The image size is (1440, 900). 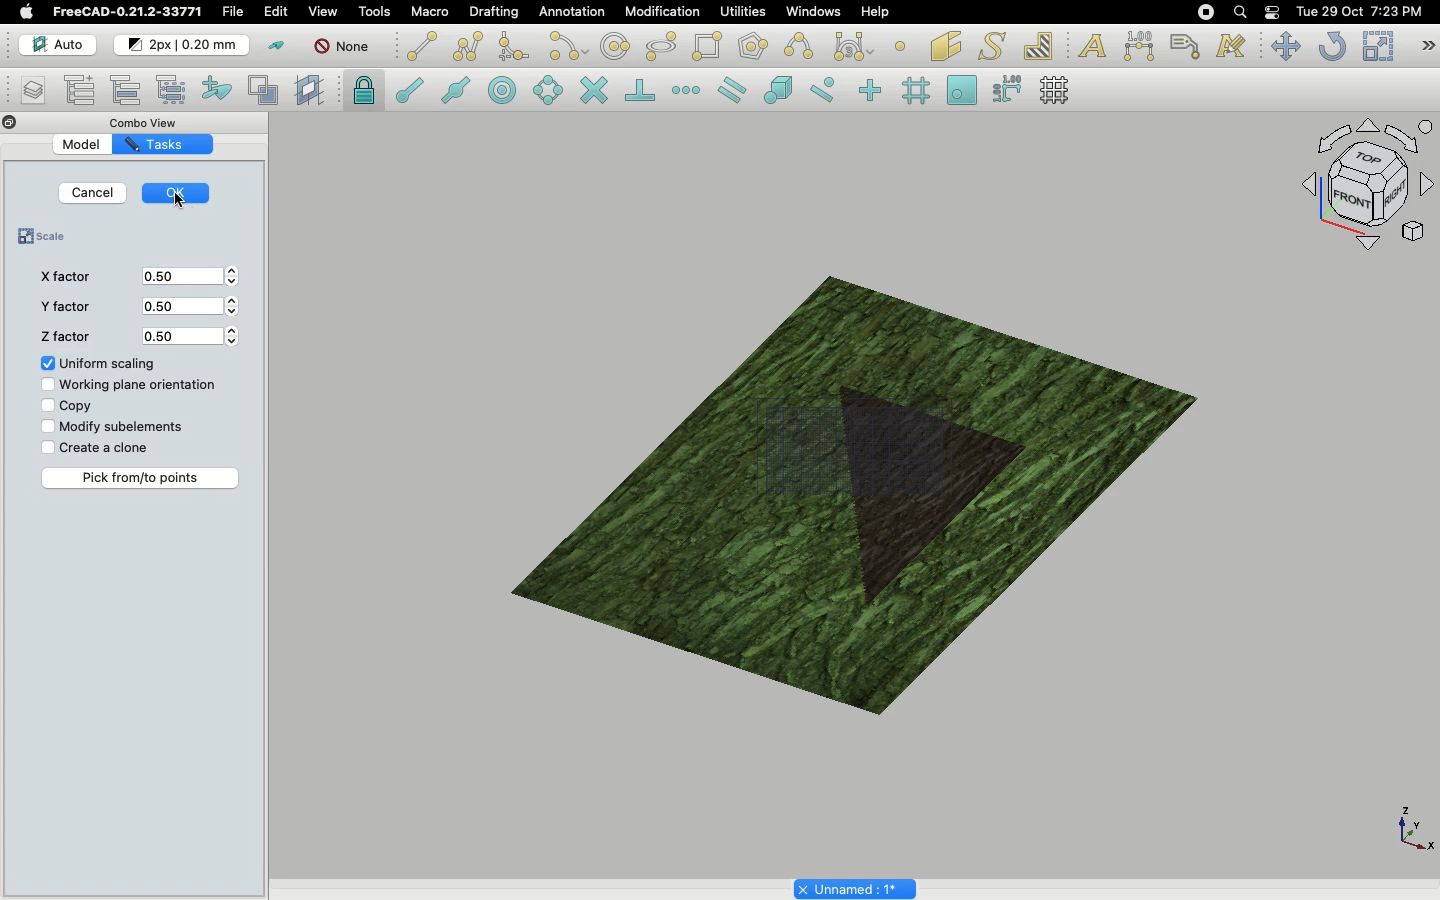 What do you see at coordinates (1004, 89) in the screenshot?
I see `Snap dimensions` at bounding box center [1004, 89].